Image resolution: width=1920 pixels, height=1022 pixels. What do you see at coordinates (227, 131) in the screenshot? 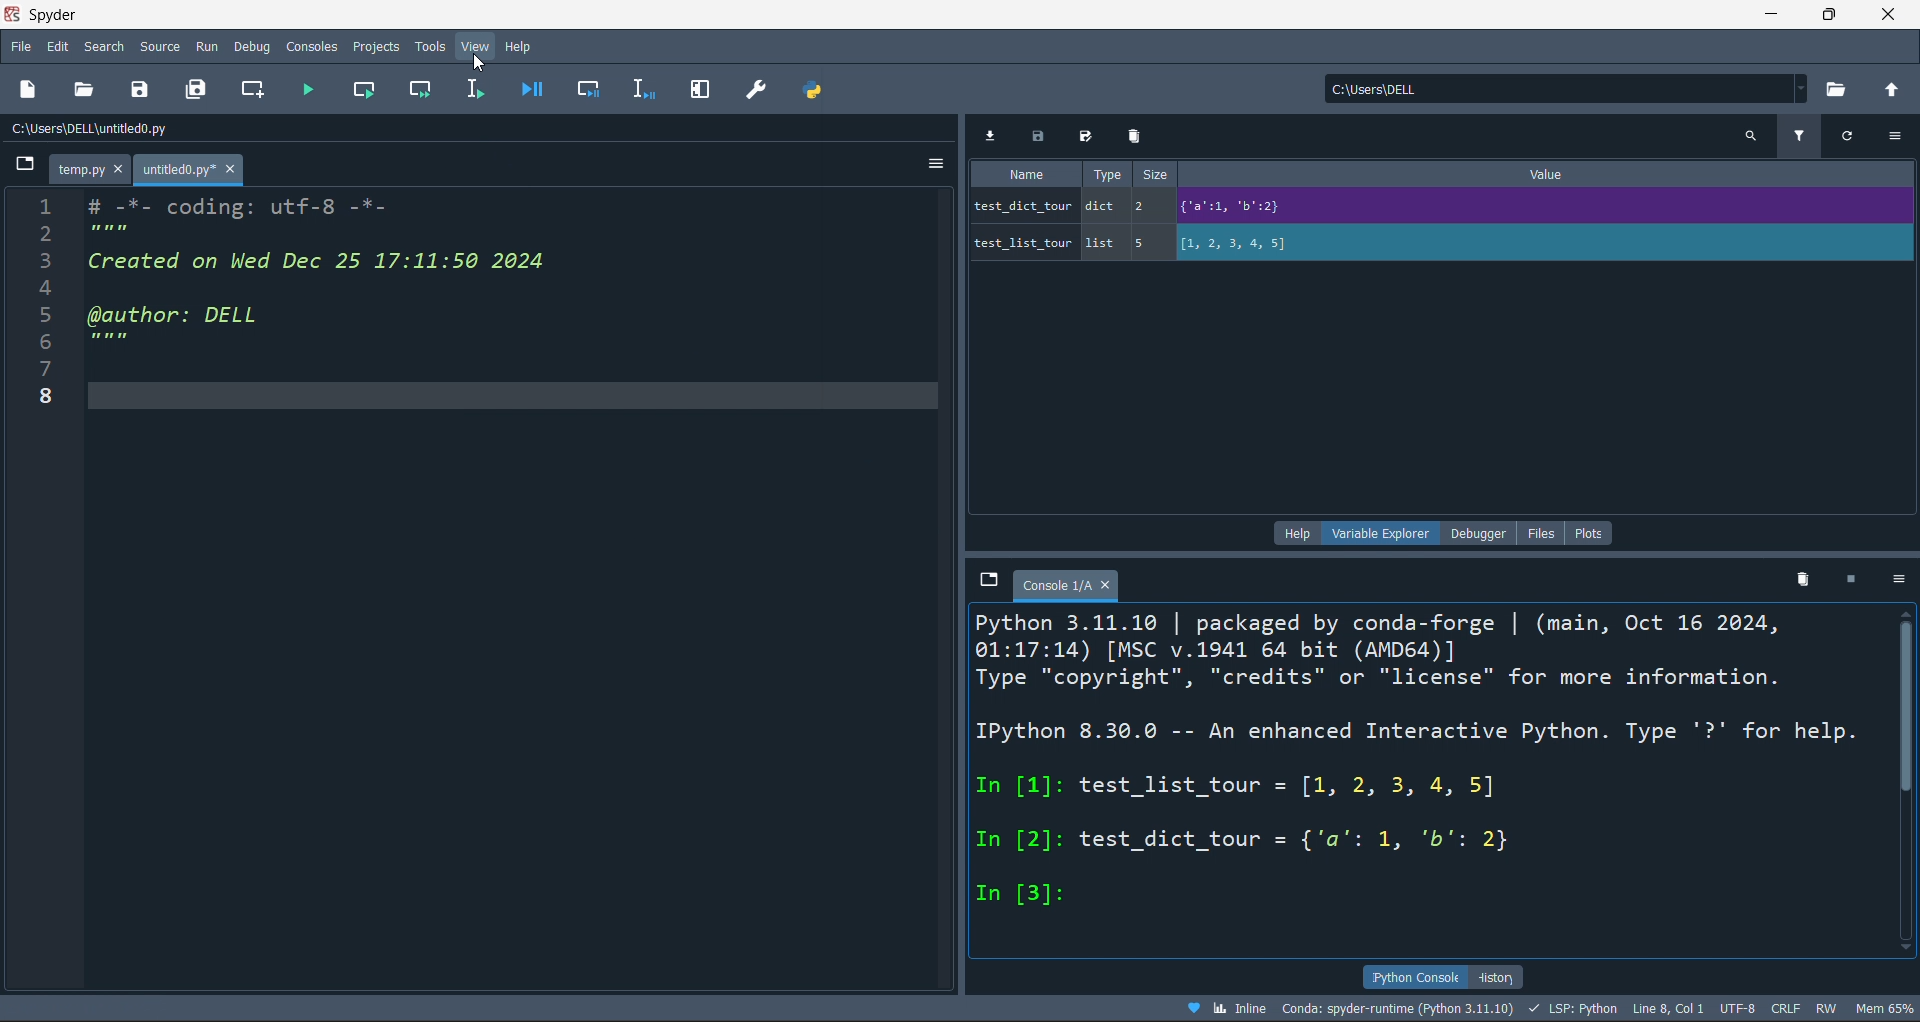
I see `file path` at bounding box center [227, 131].